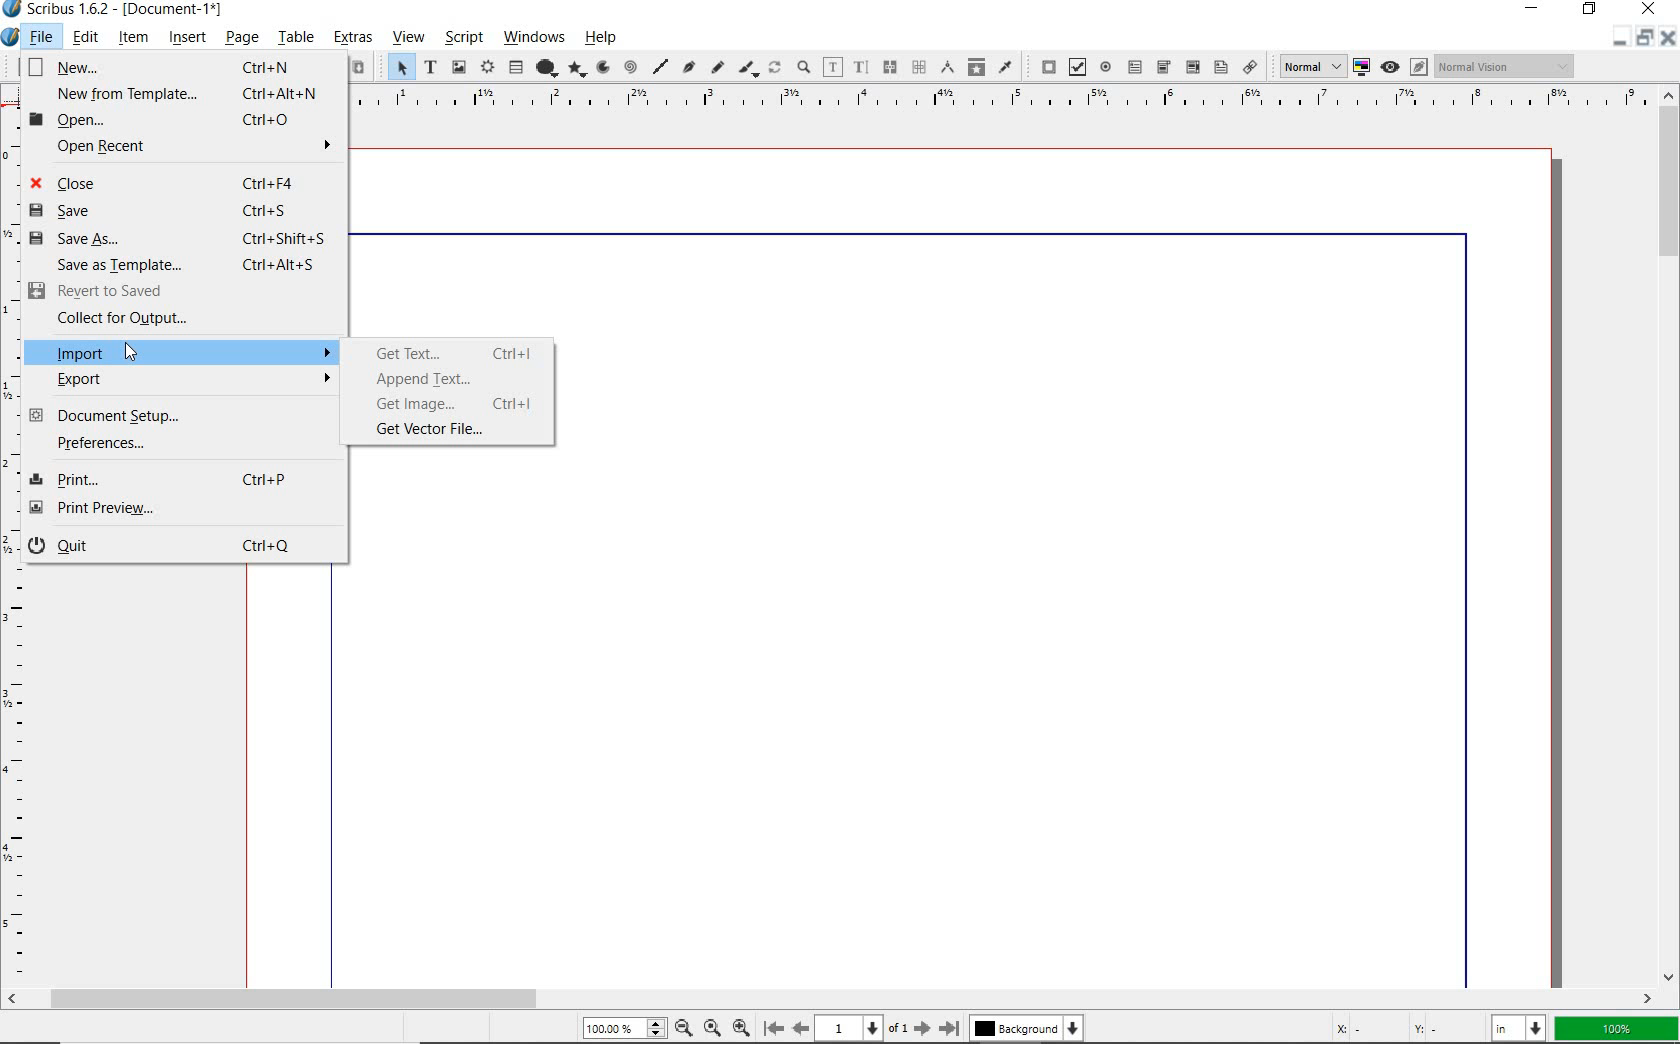 This screenshot has width=1680, height=1044. Describe the element at coordinates (181, 237) in the screenshot. I see `Save as... Ctrl+Shift+S` at that location.